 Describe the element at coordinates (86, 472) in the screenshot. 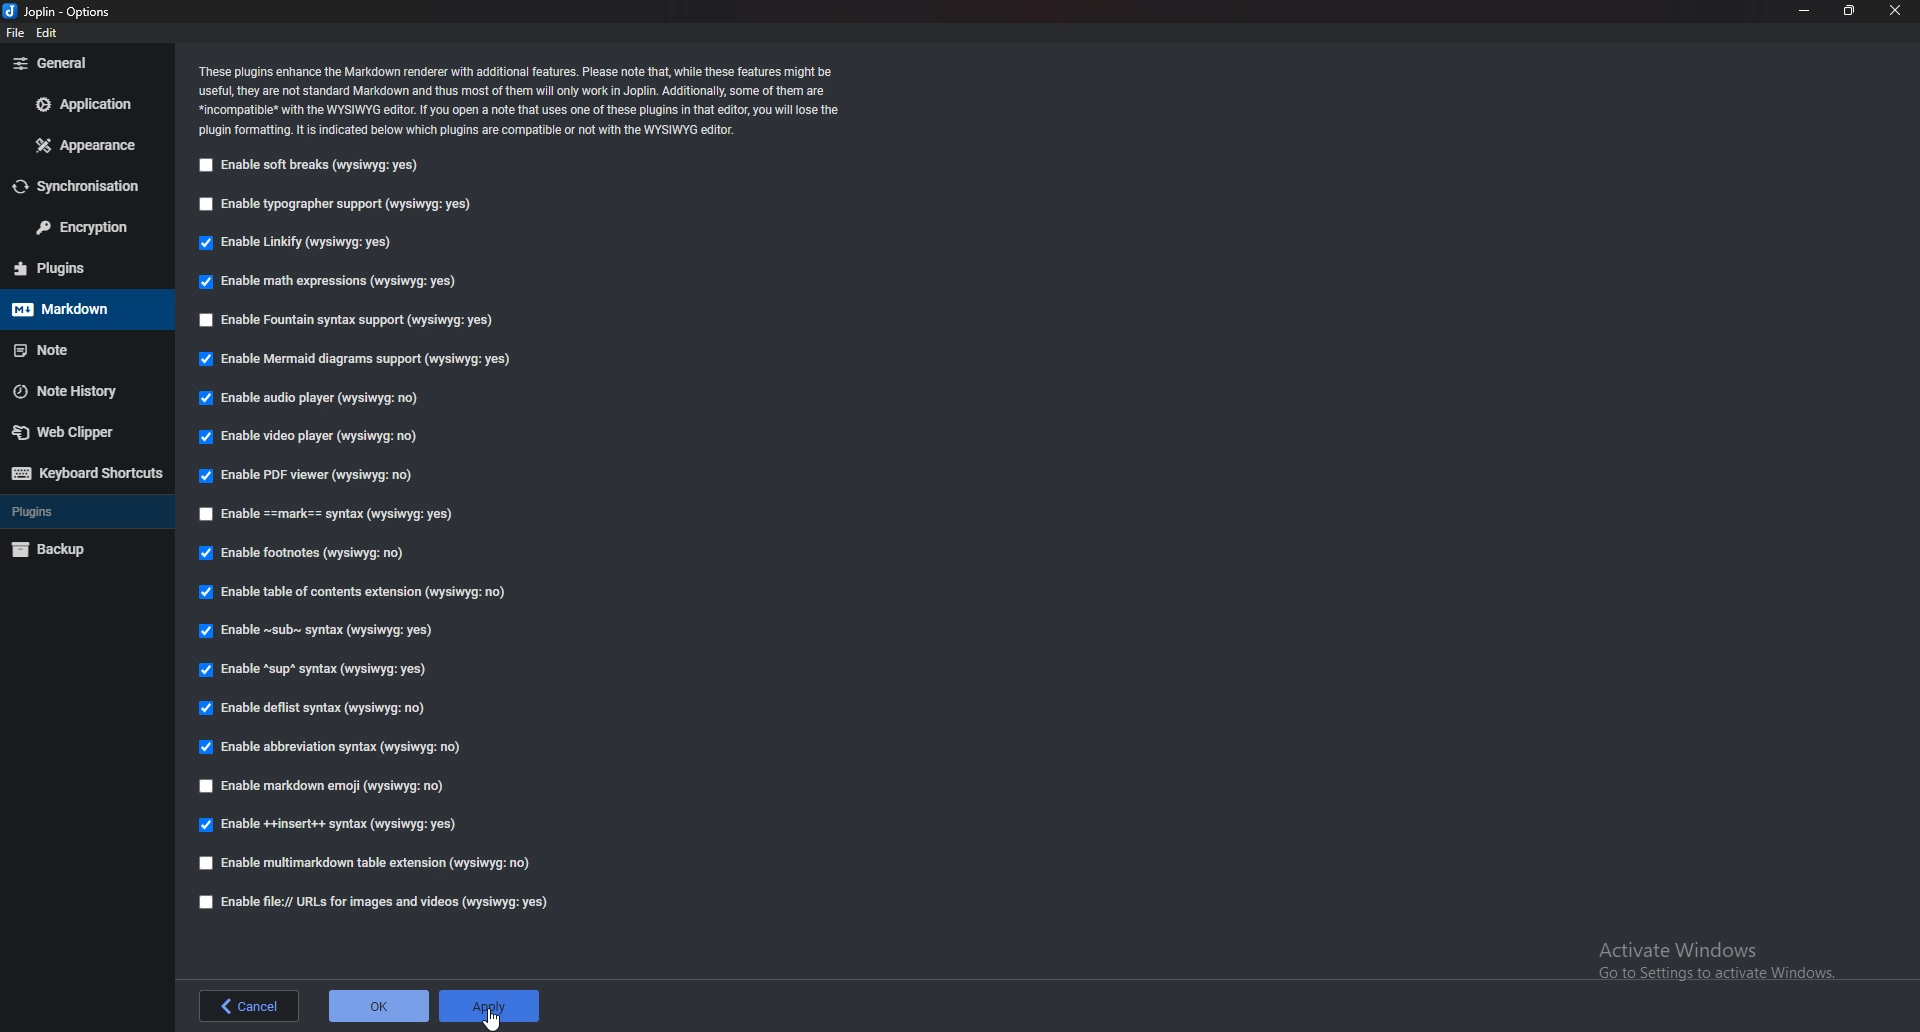

I see `keyboard shortcuts` at that location.